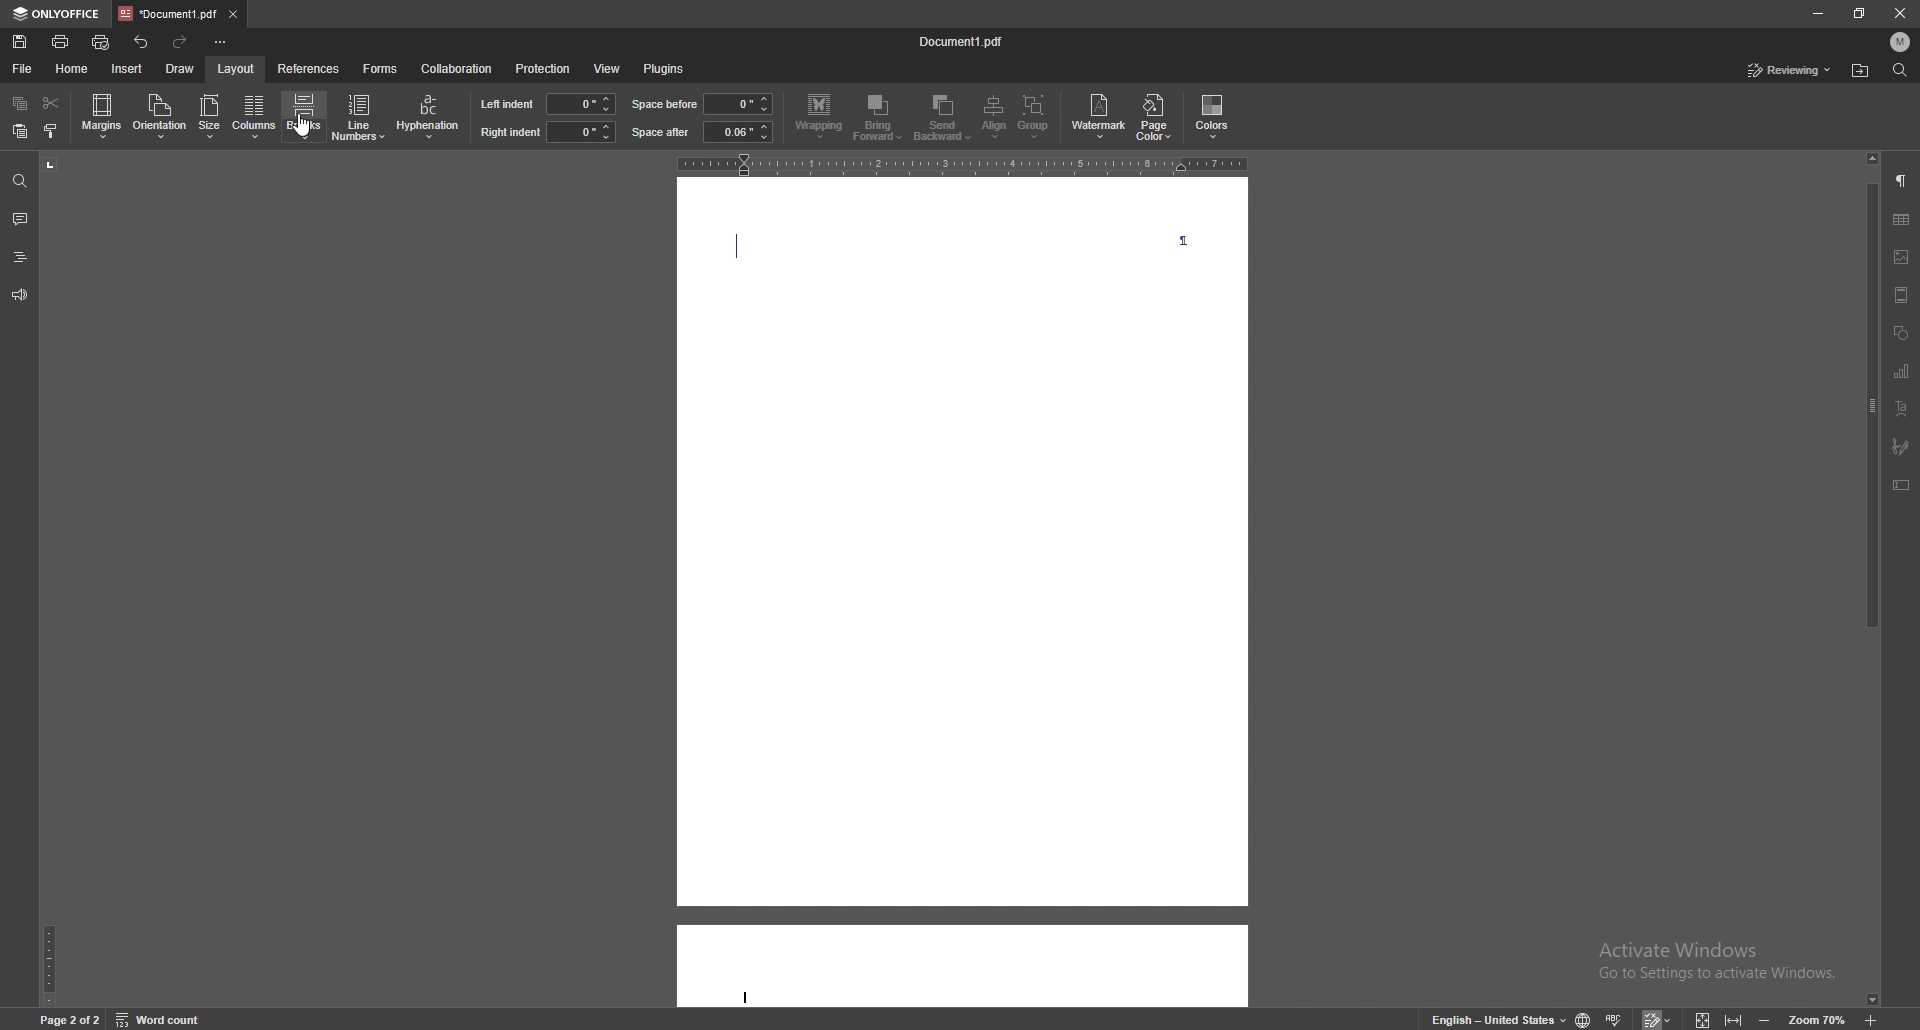 This screenshot has width=1920, height=1030. What do you see at coordinates (880, 117) in the screenshot?
I see `Bring Forward` at bounding box center [880, 117].